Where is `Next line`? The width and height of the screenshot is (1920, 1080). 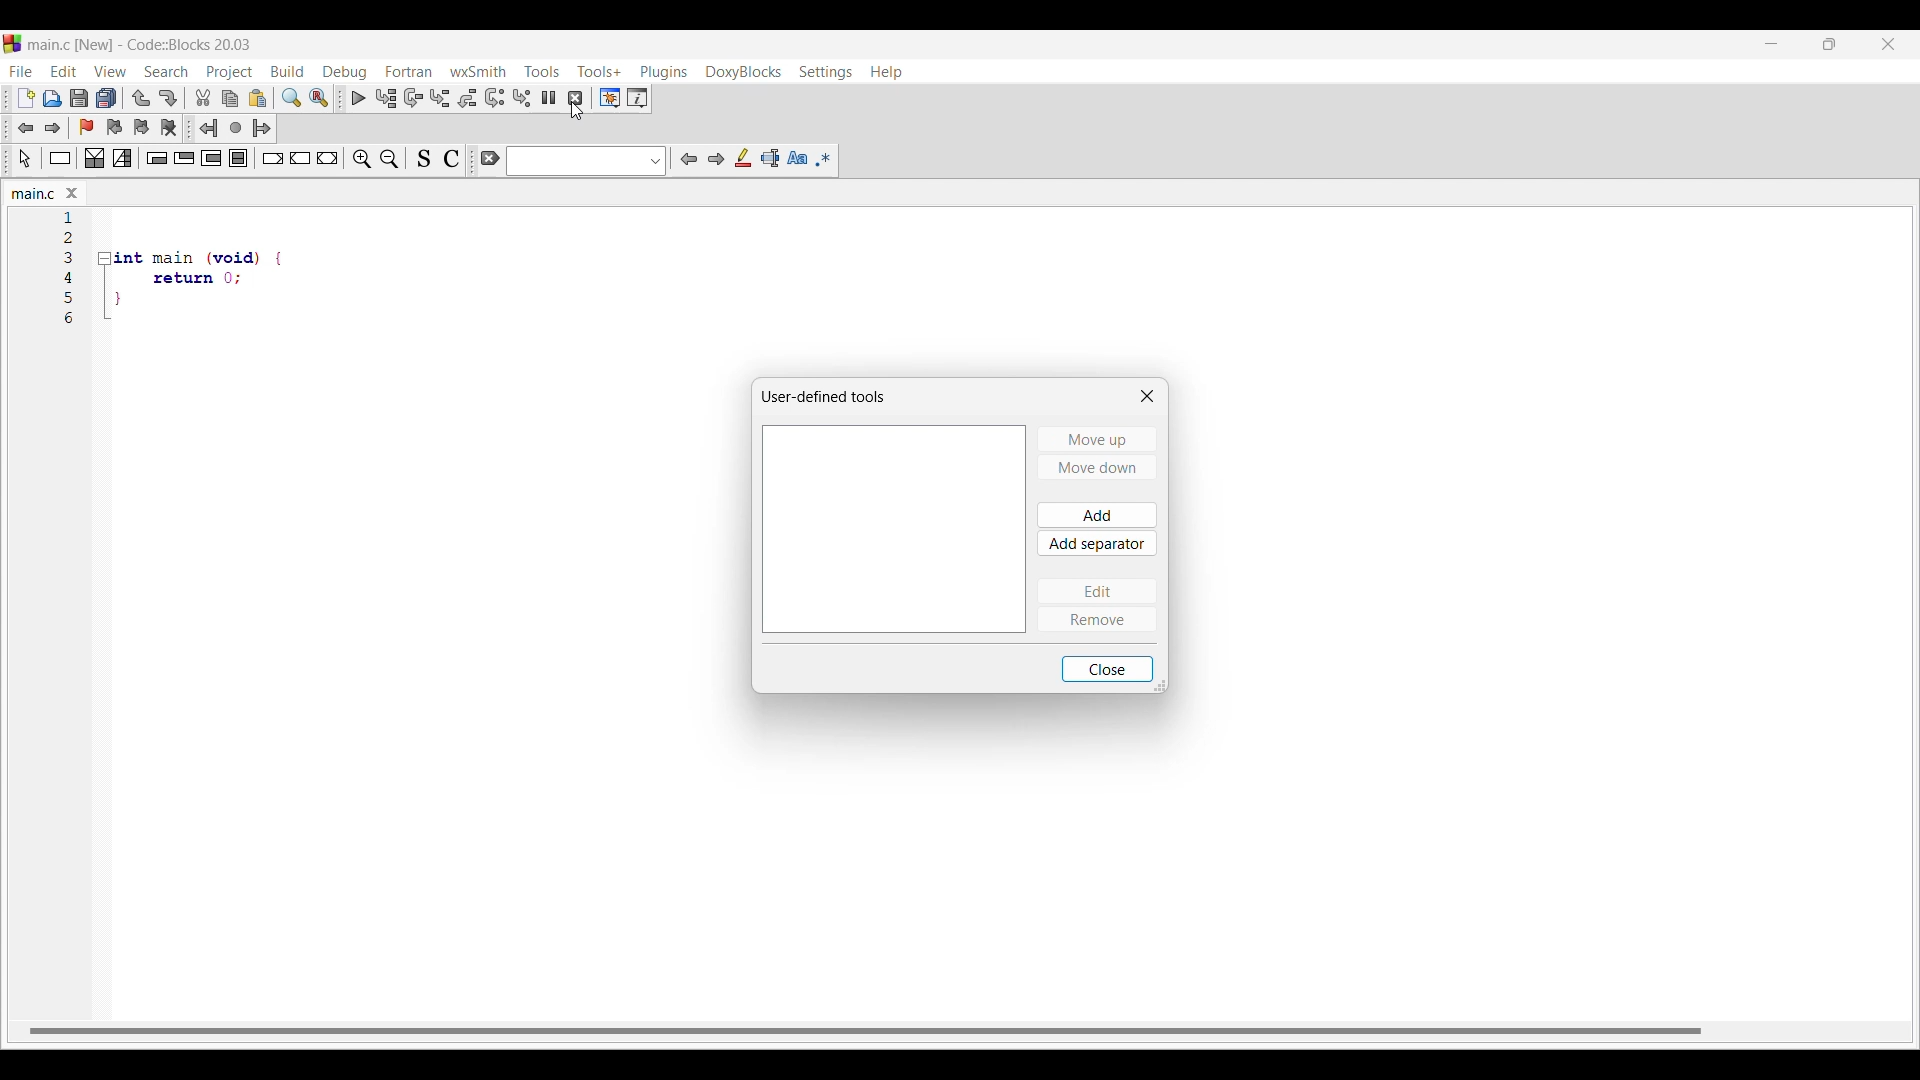 Next line is located at coordinates (414, 98).